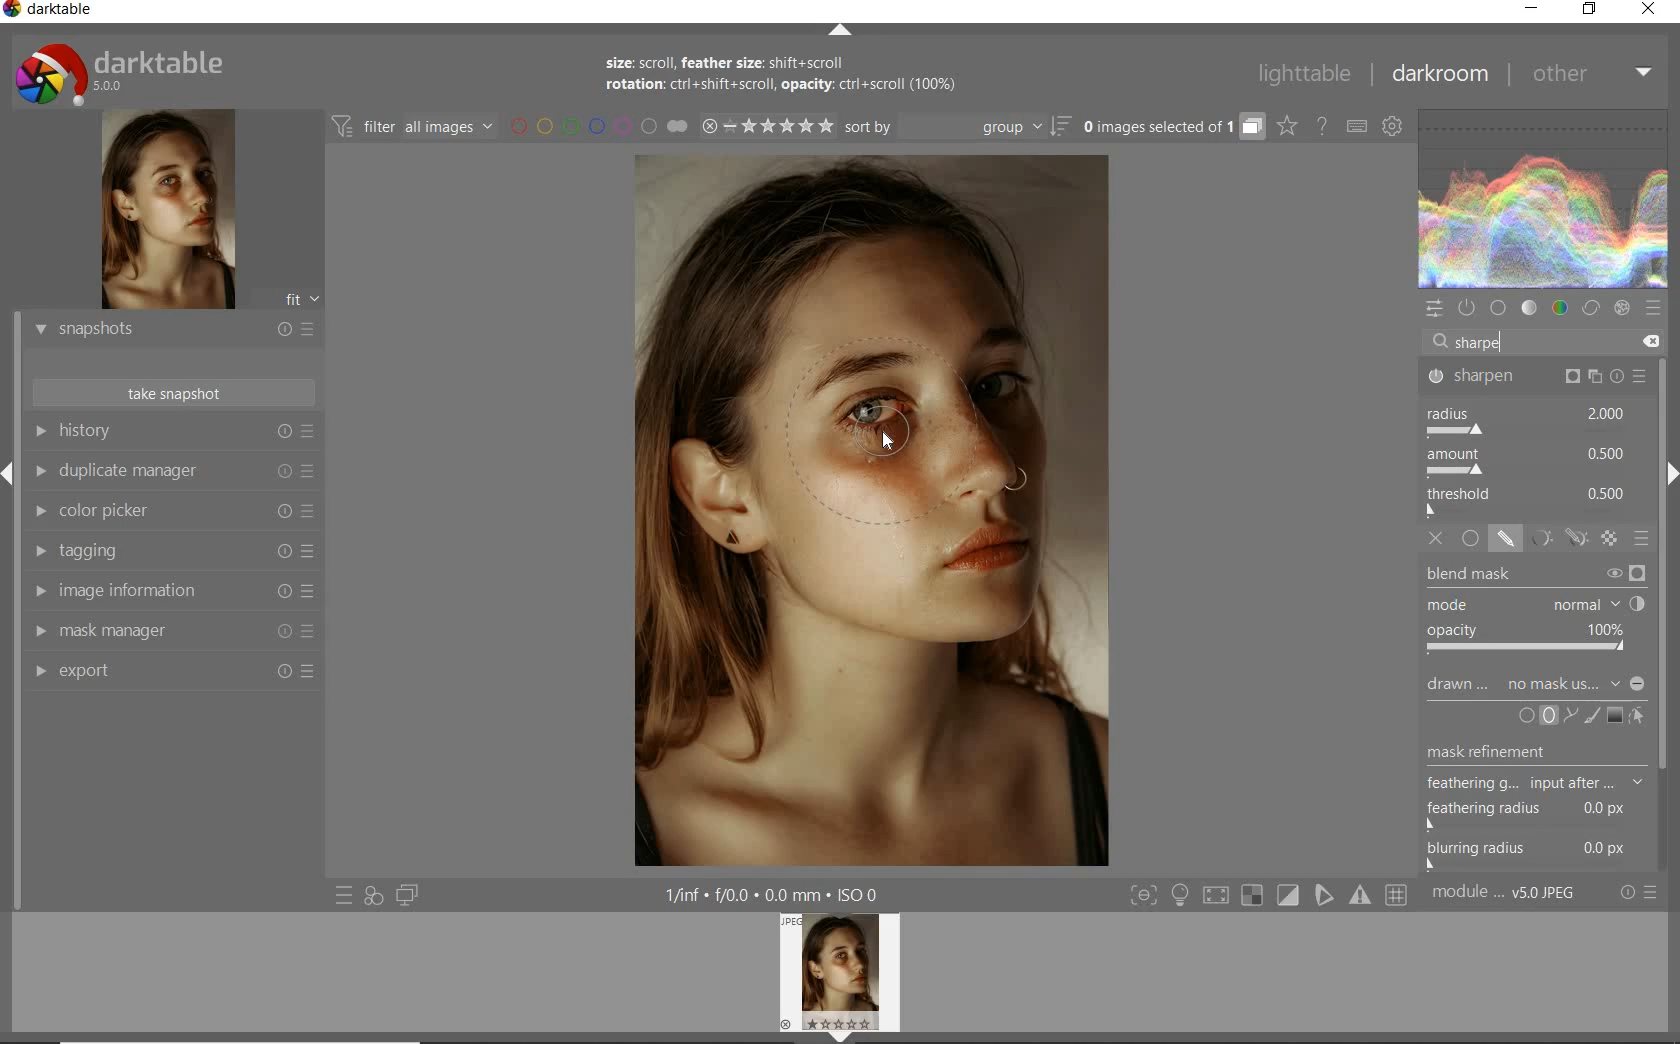 This screenshot has height=1044, width=1680. What do you see at coordinates (1269, 895) in the screenshot?
I see `toggle modes` at bounding box center [1269, 895].